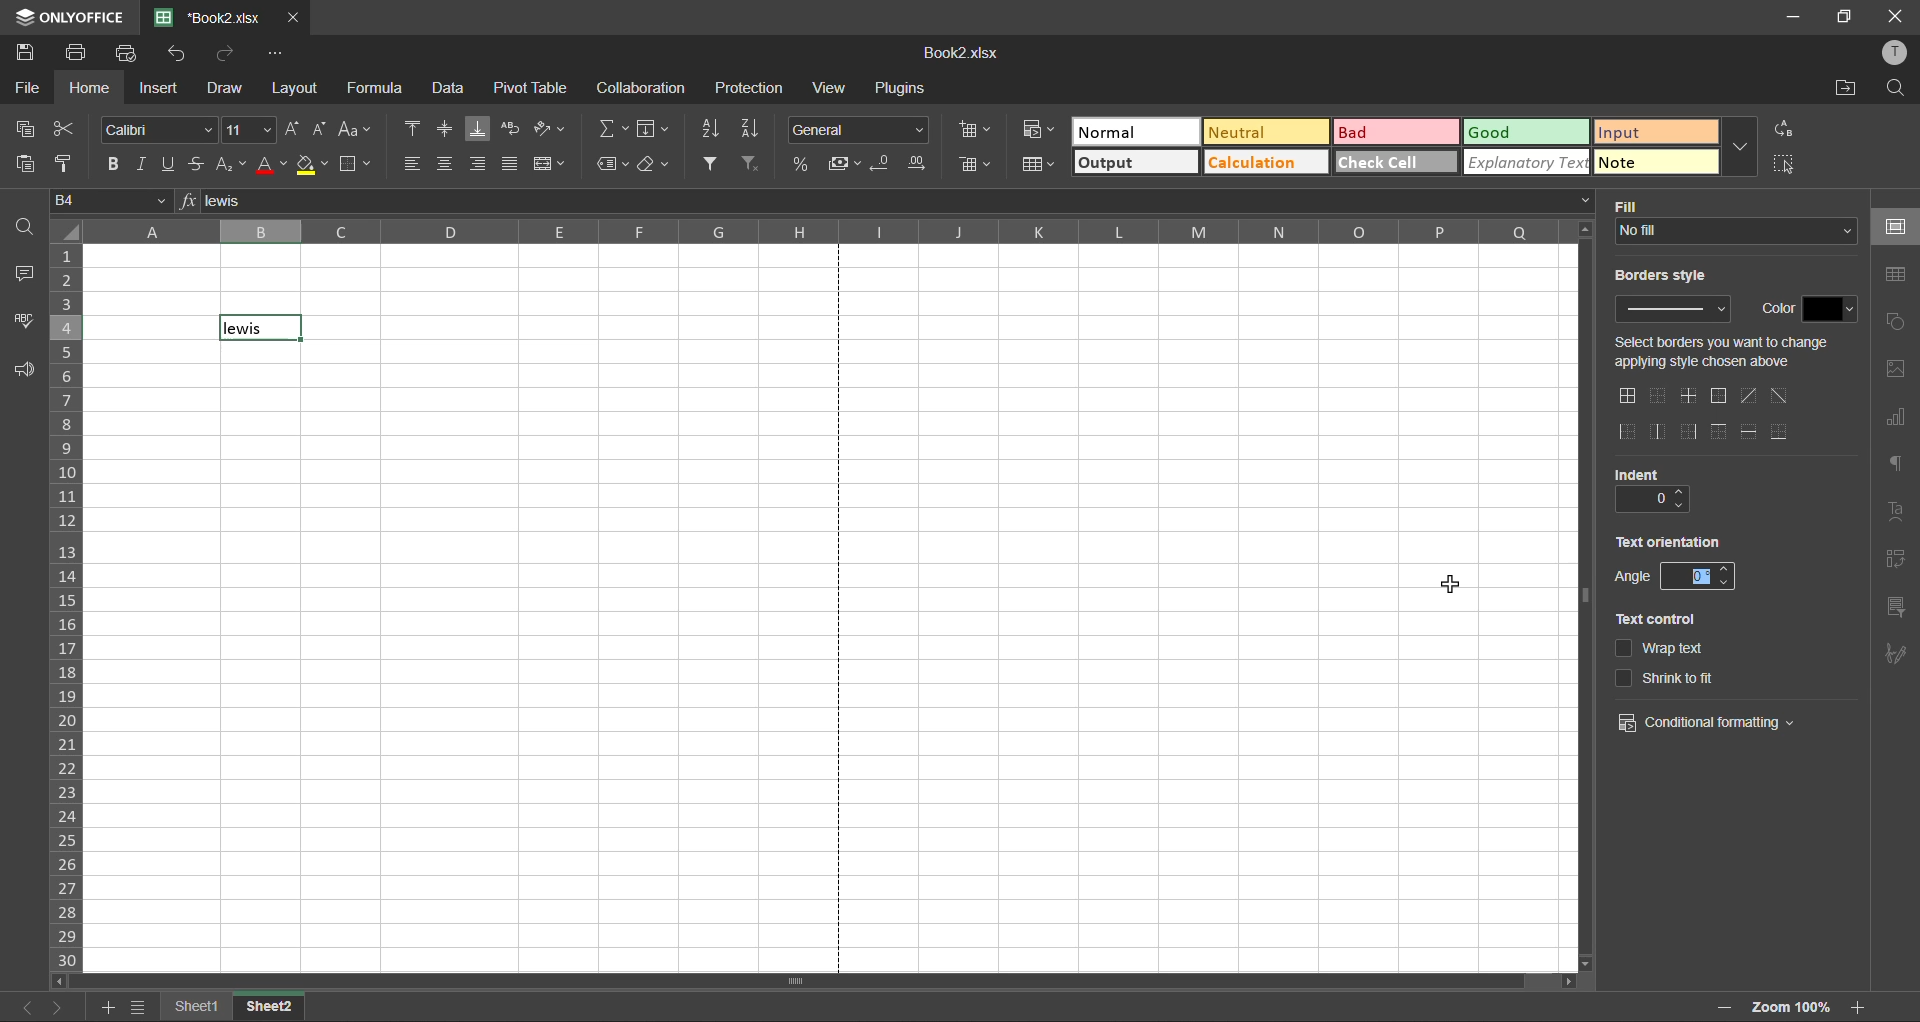  What do you see at coordinates (975, 166) in the screenshot?
I see `delete cells` at bounding box center [975, 166].